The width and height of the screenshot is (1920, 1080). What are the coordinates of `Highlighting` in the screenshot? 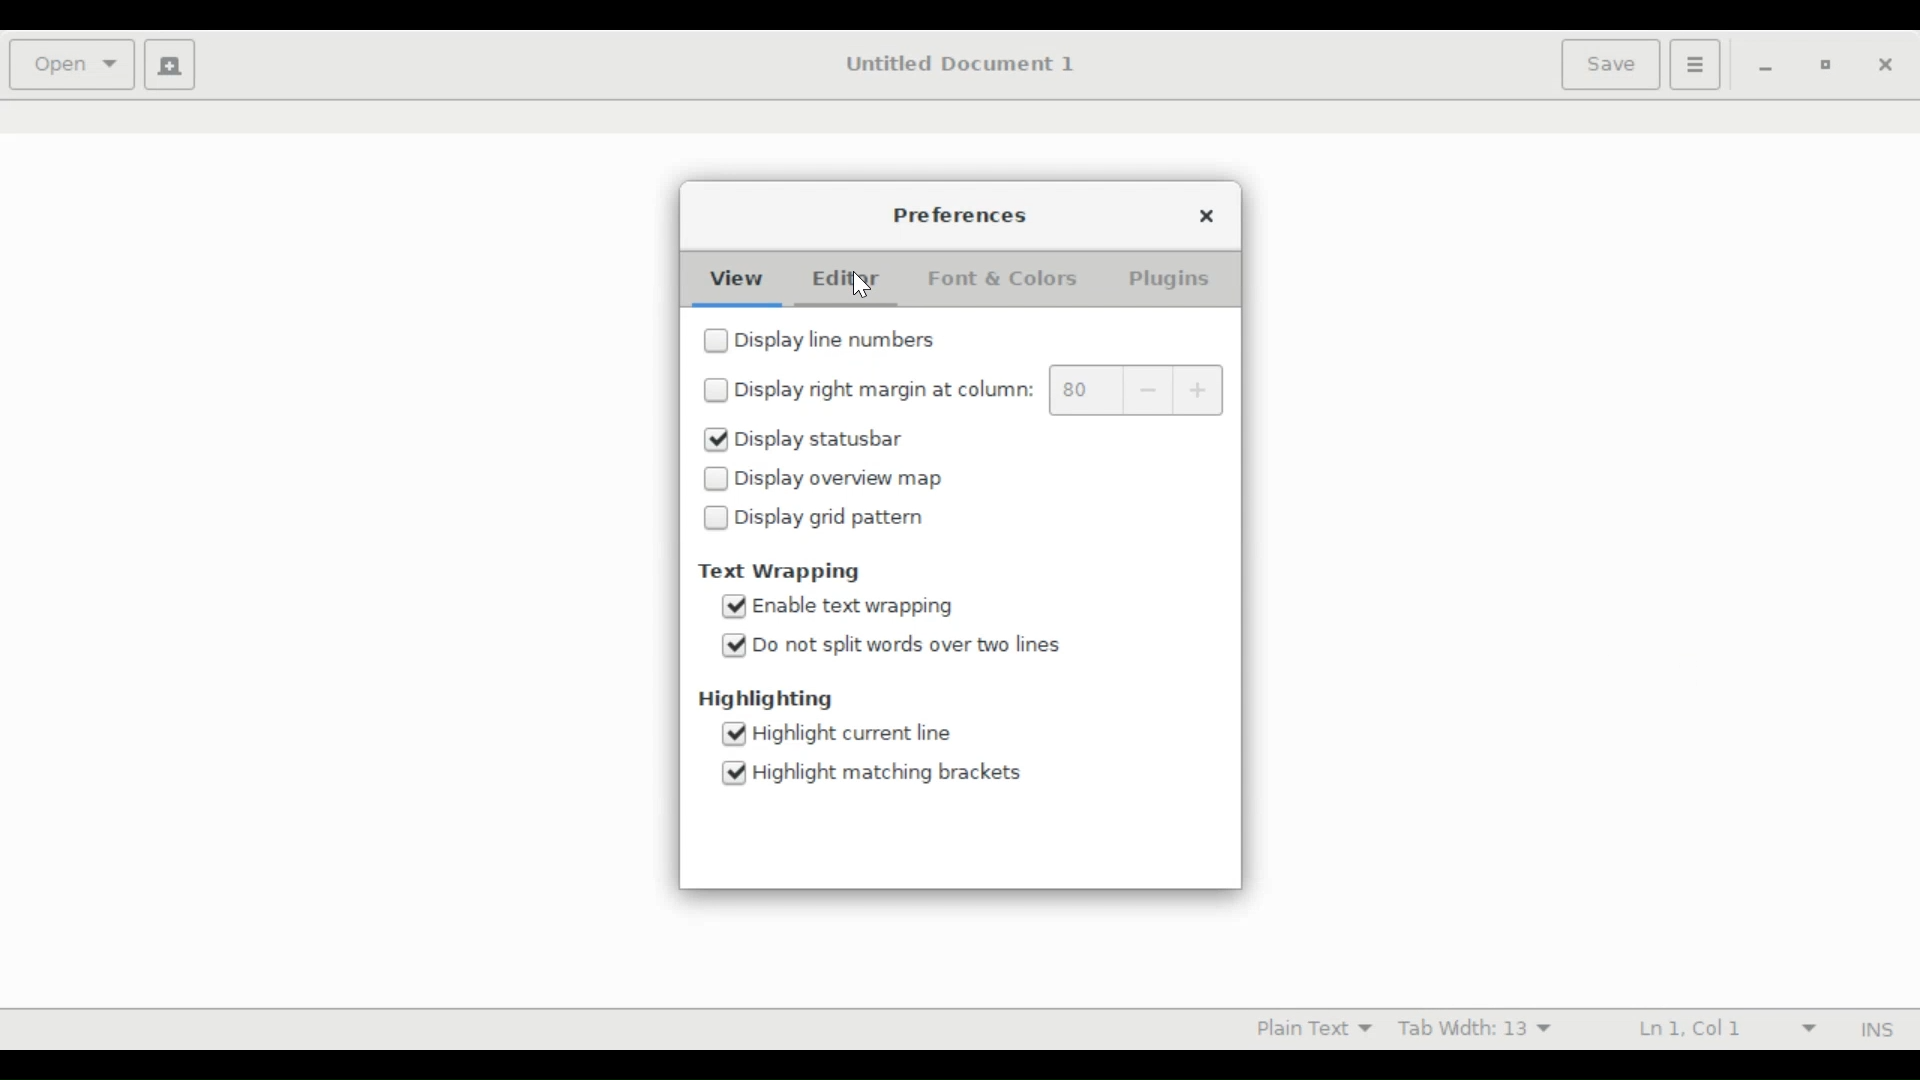 It's located at (775, 699).